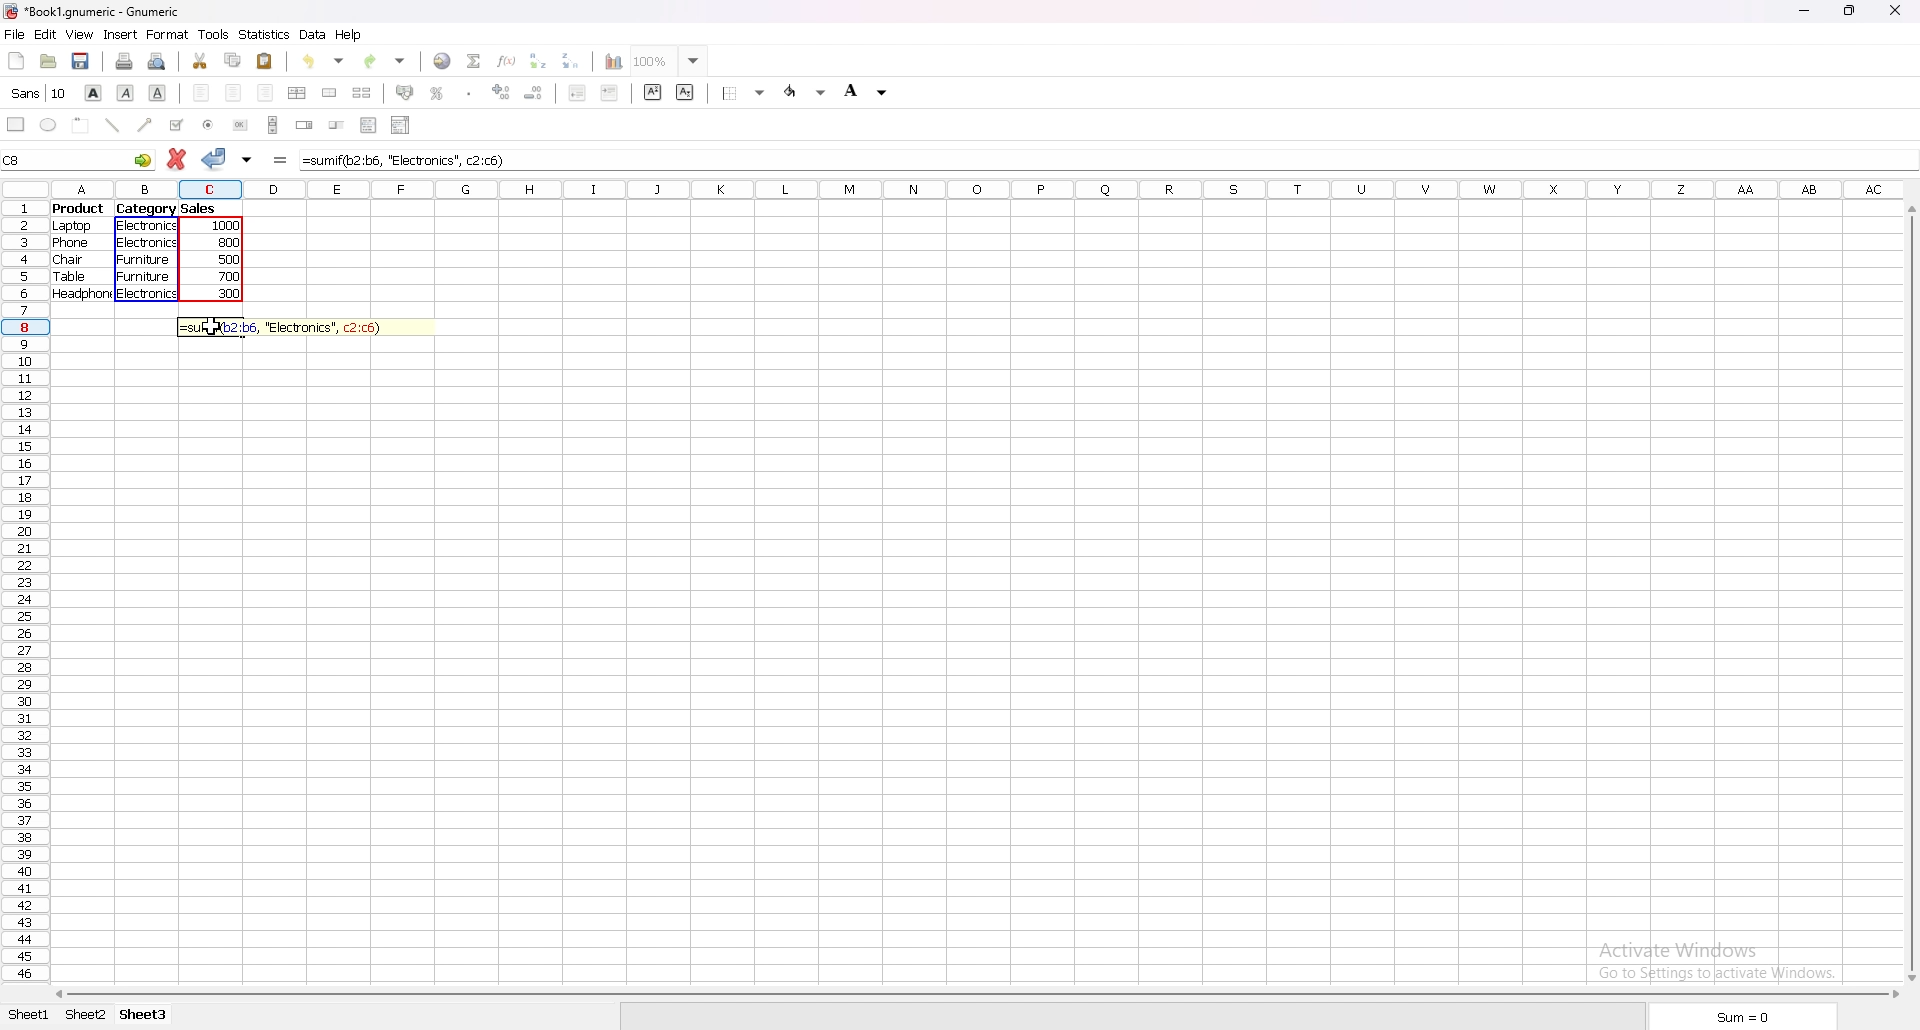  What do you see at coordinates (312, 34) in the screenshot?
I see `data` at bounding box center [312, 34].